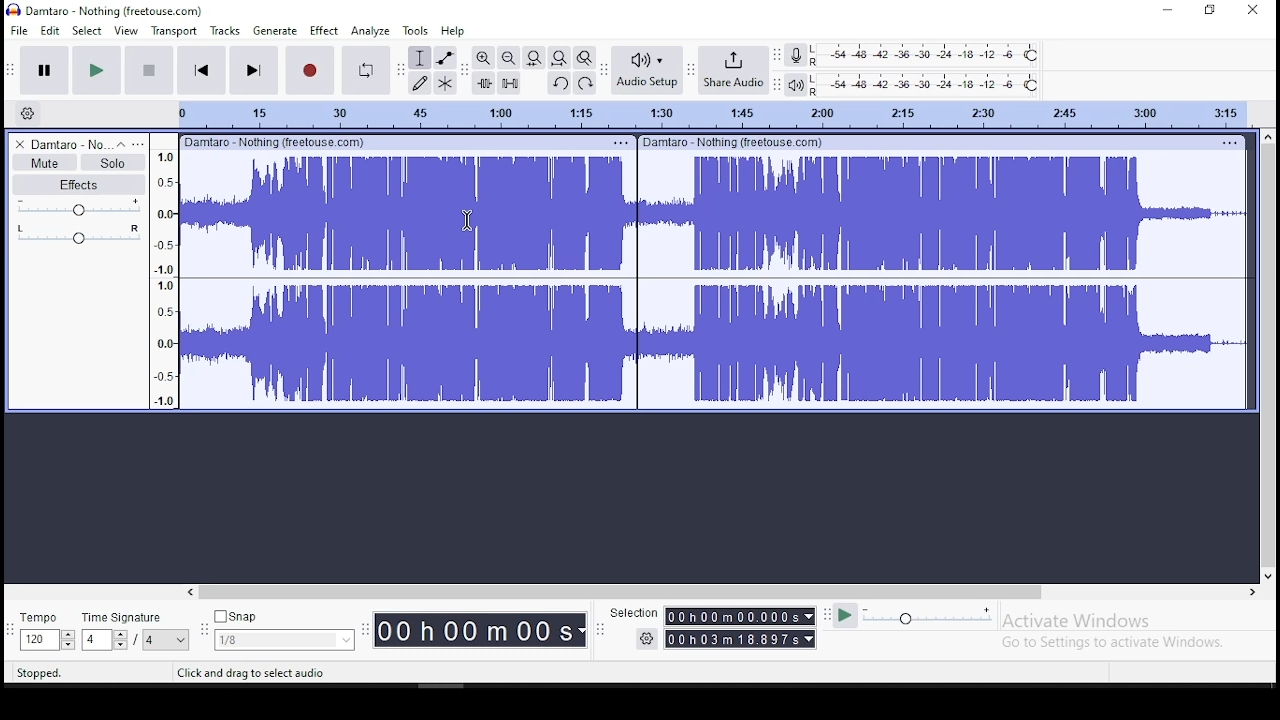 This screenshot has height=720, width=1280. What do you see at coordinates (309, 69) in the screenshot?
I see `record` at bounding box center [309, 69].